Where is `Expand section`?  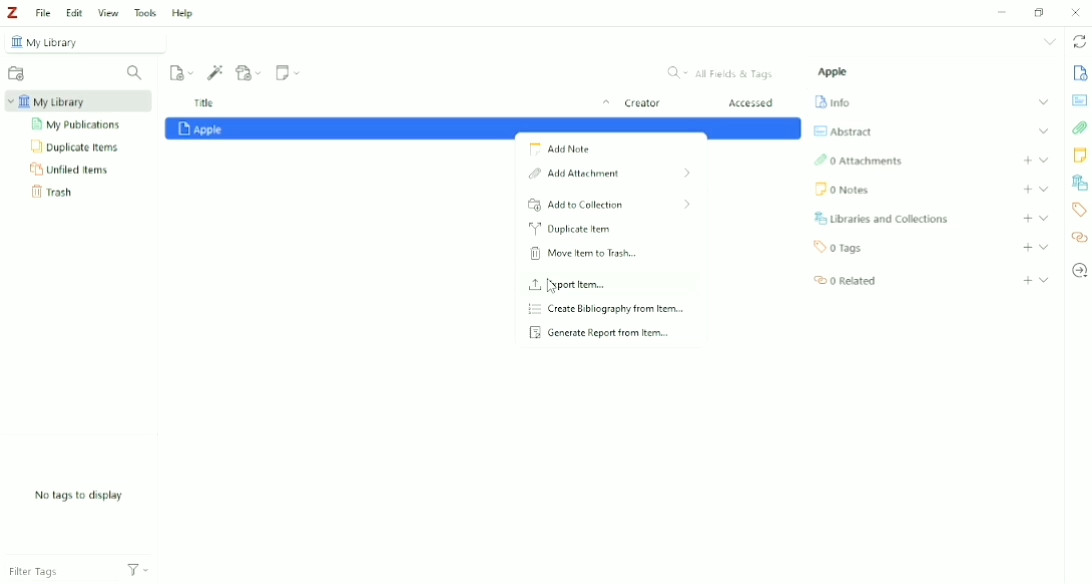 Expand section is located at coordinates (1043, 131).